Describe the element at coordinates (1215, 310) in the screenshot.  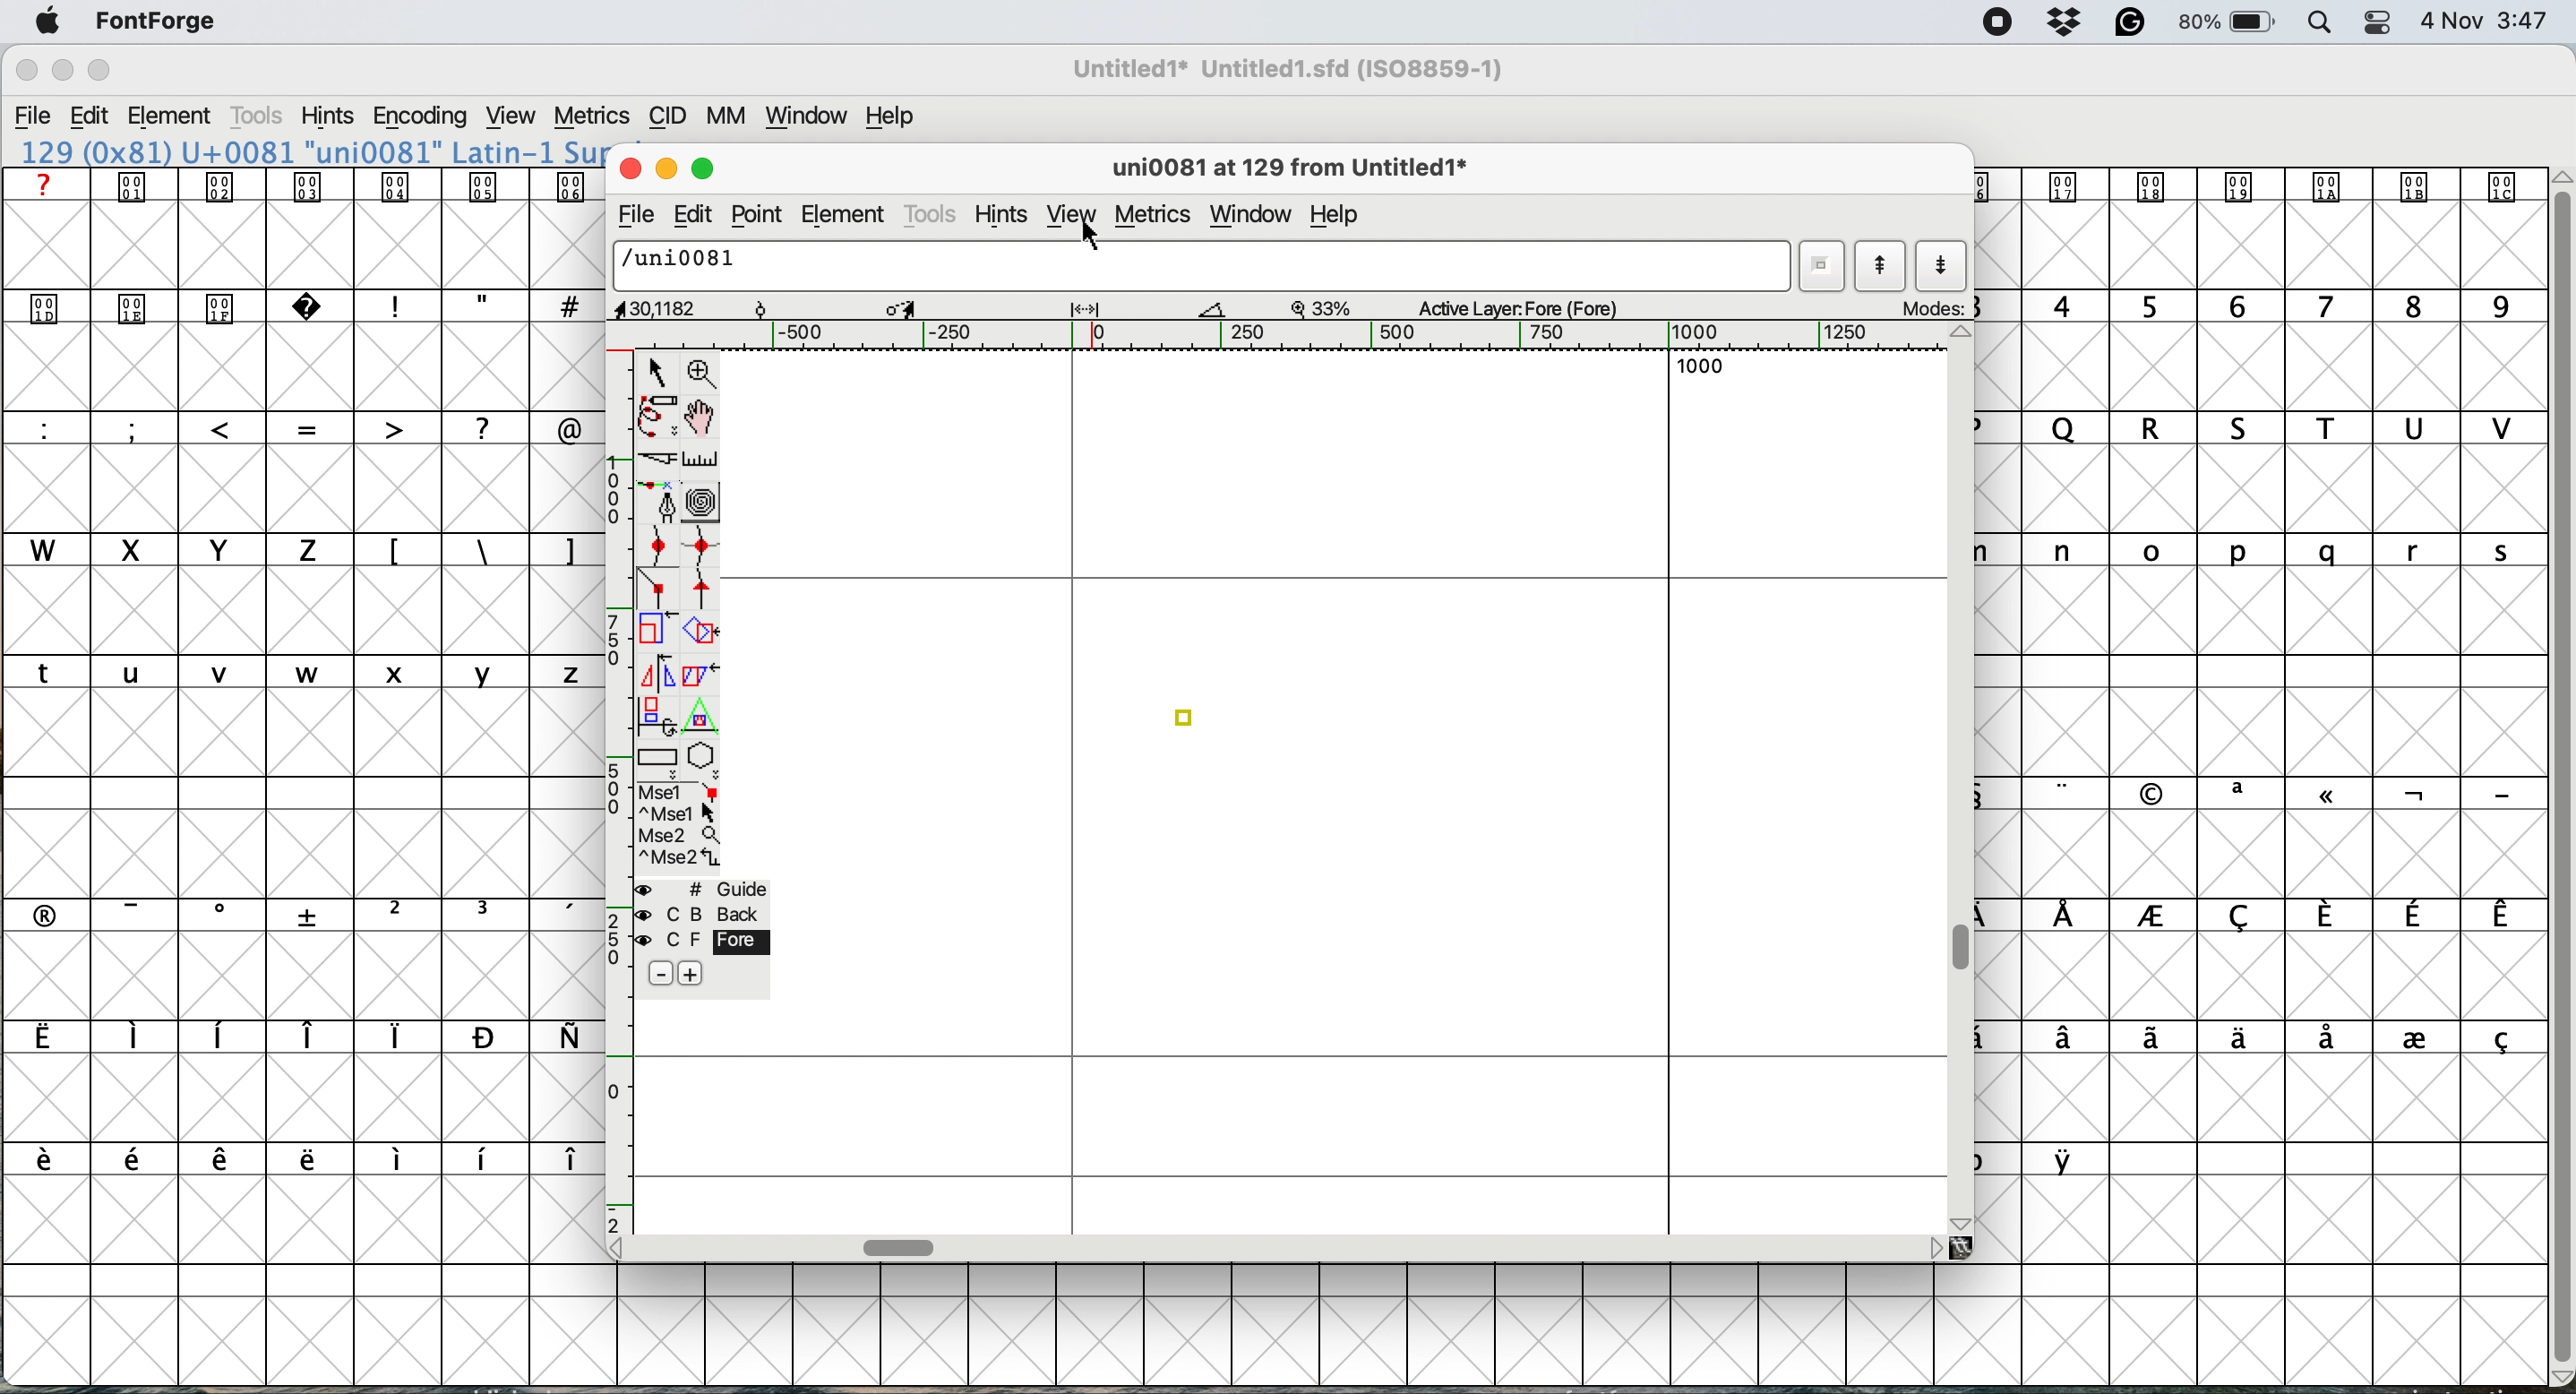
I see `Measure Tool` at that location.